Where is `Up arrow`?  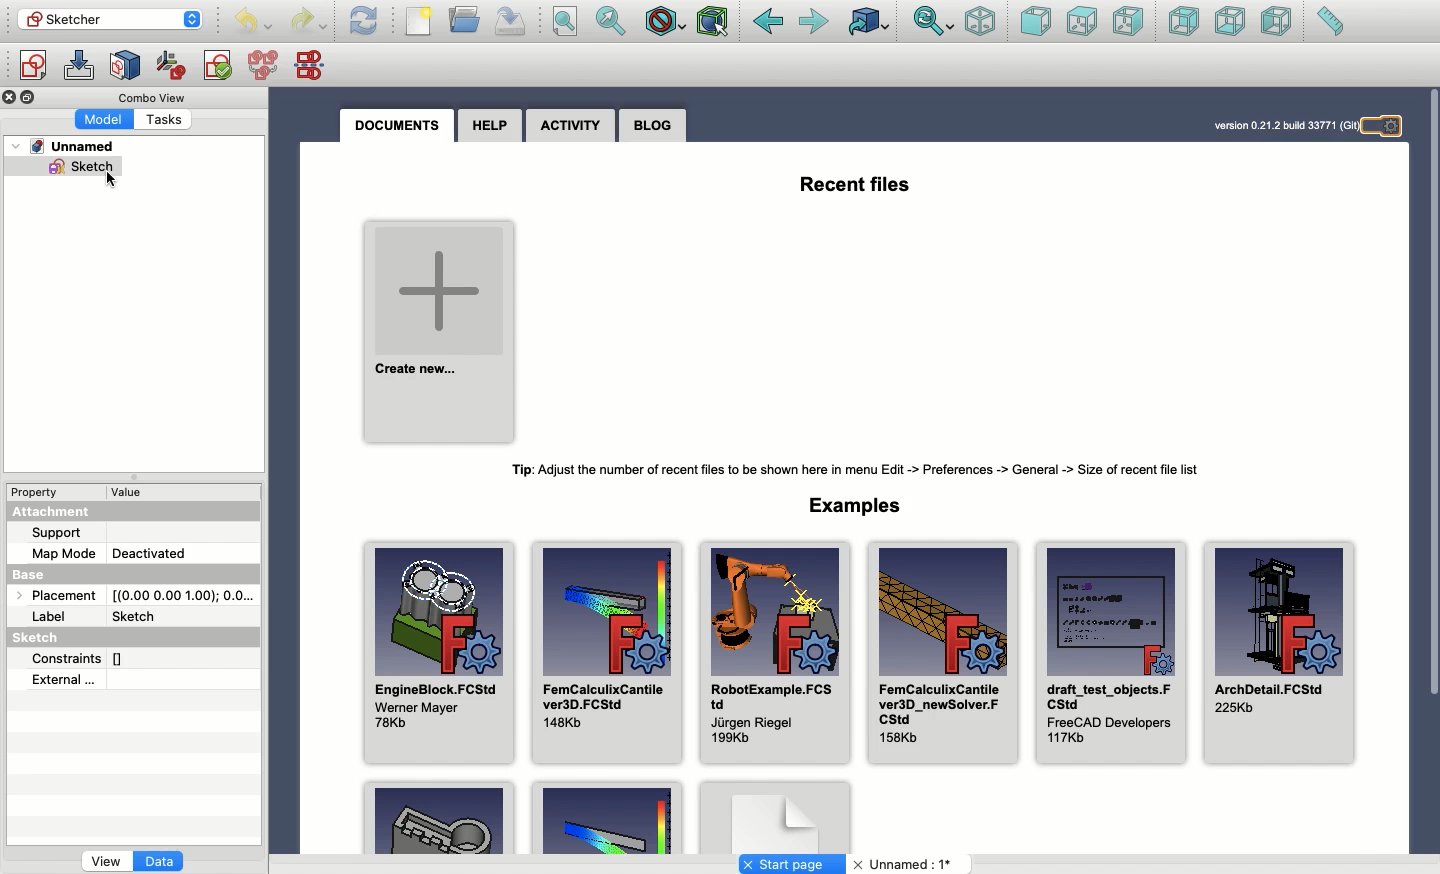
Up arrow is located at coordinates (196, 15).